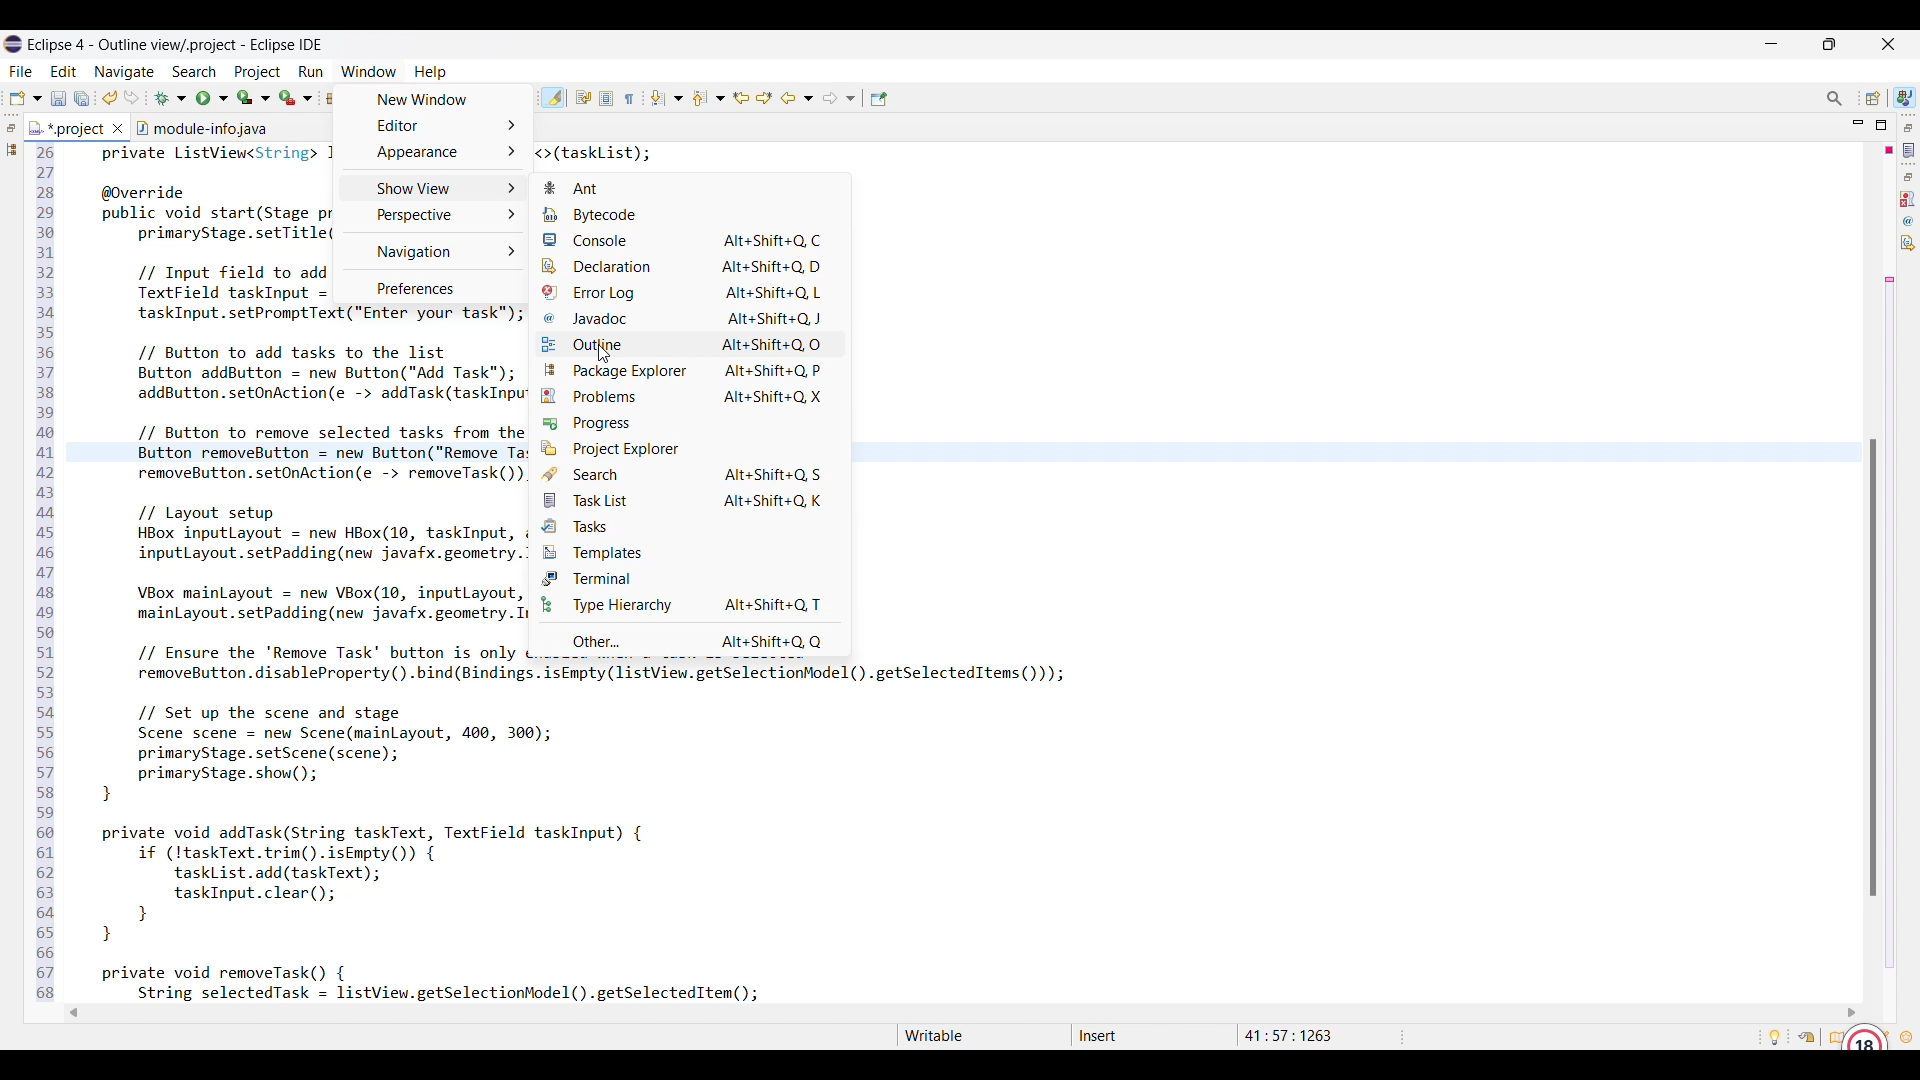  Describe the element at coordinates (11, 149) in the screenshot. I see `Package explorer` at that location.